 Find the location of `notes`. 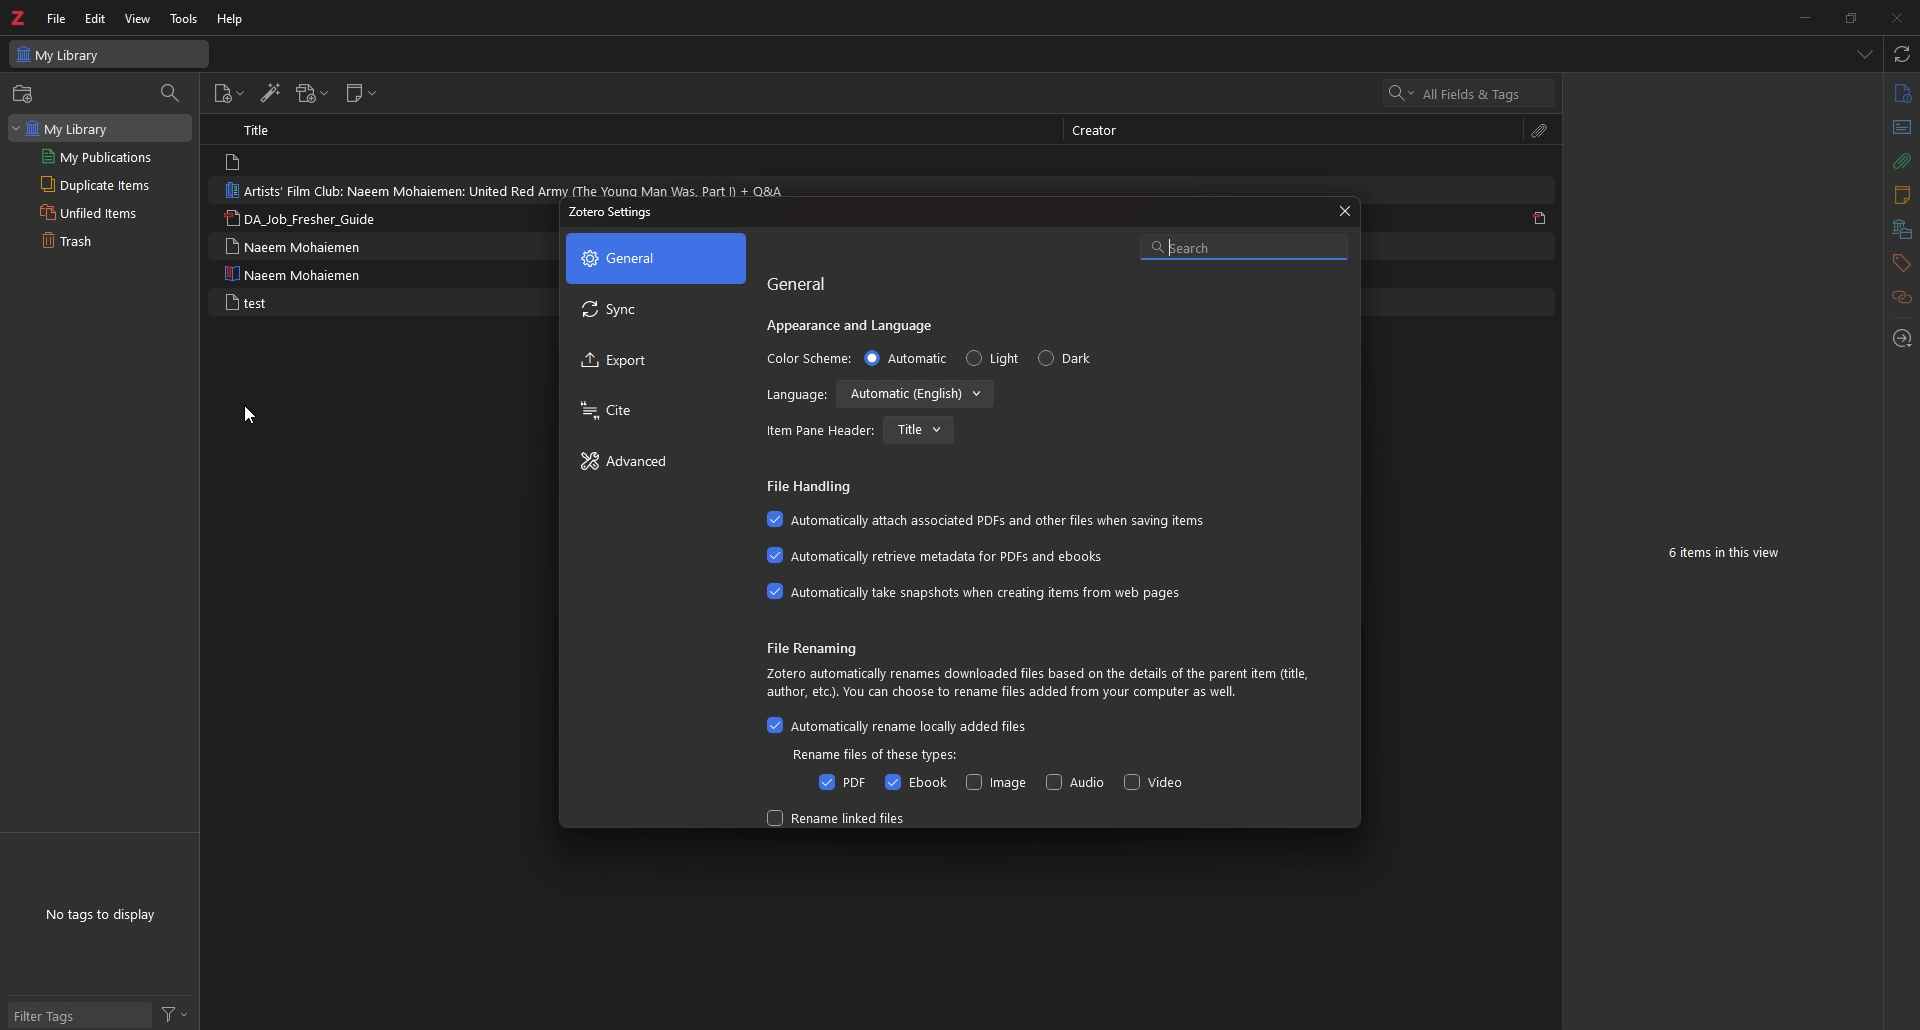

notes is located at coordinates (1901, 196).